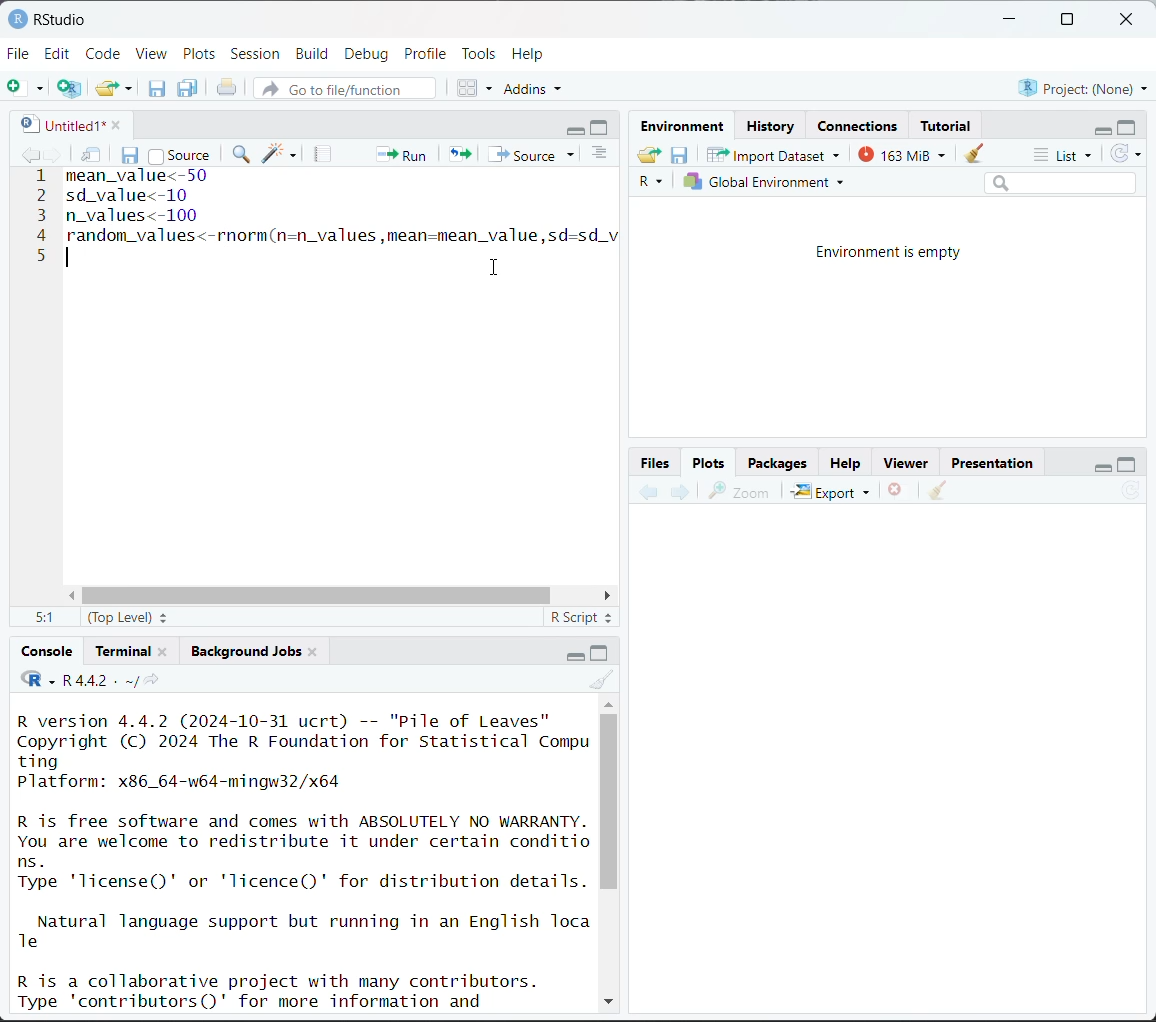  What do you see at coordinates (315, 54) in the screenshot?
I see `Build` at bounding box center [315, 54].